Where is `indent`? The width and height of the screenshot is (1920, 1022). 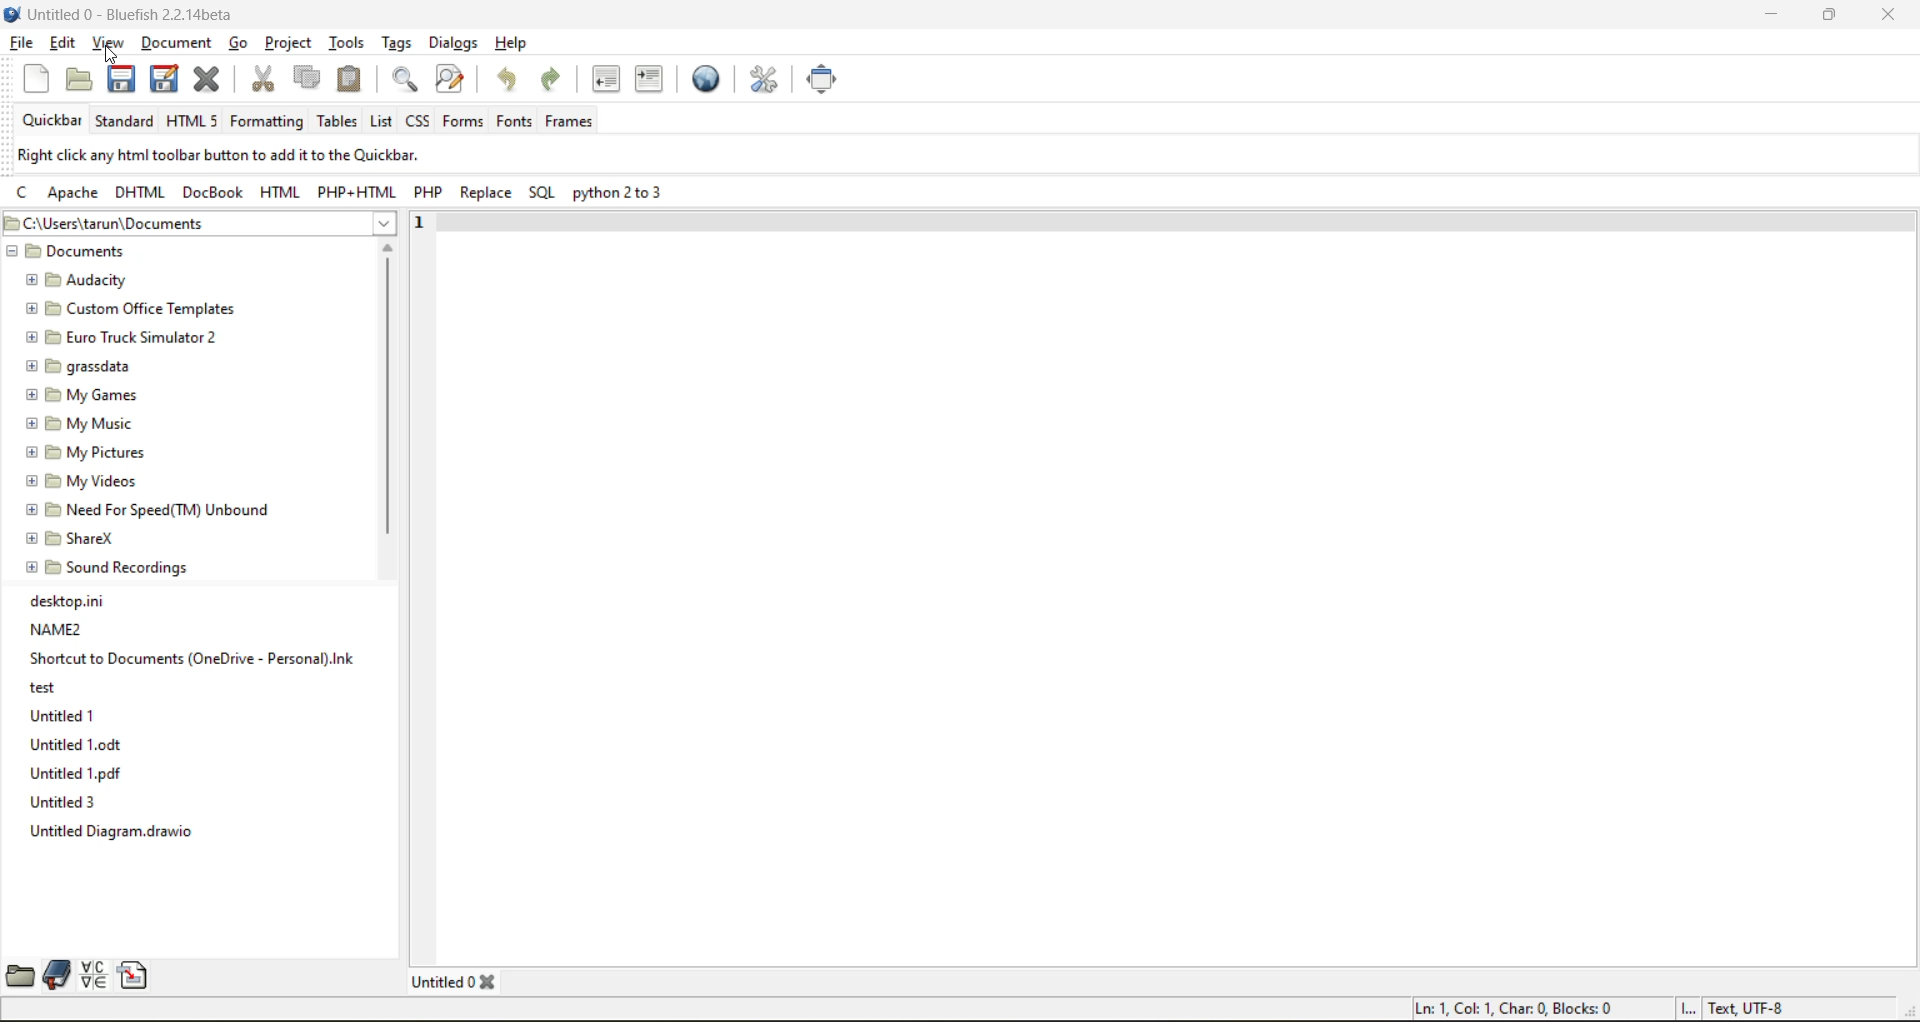
indent is located at coordinates (649, 80).